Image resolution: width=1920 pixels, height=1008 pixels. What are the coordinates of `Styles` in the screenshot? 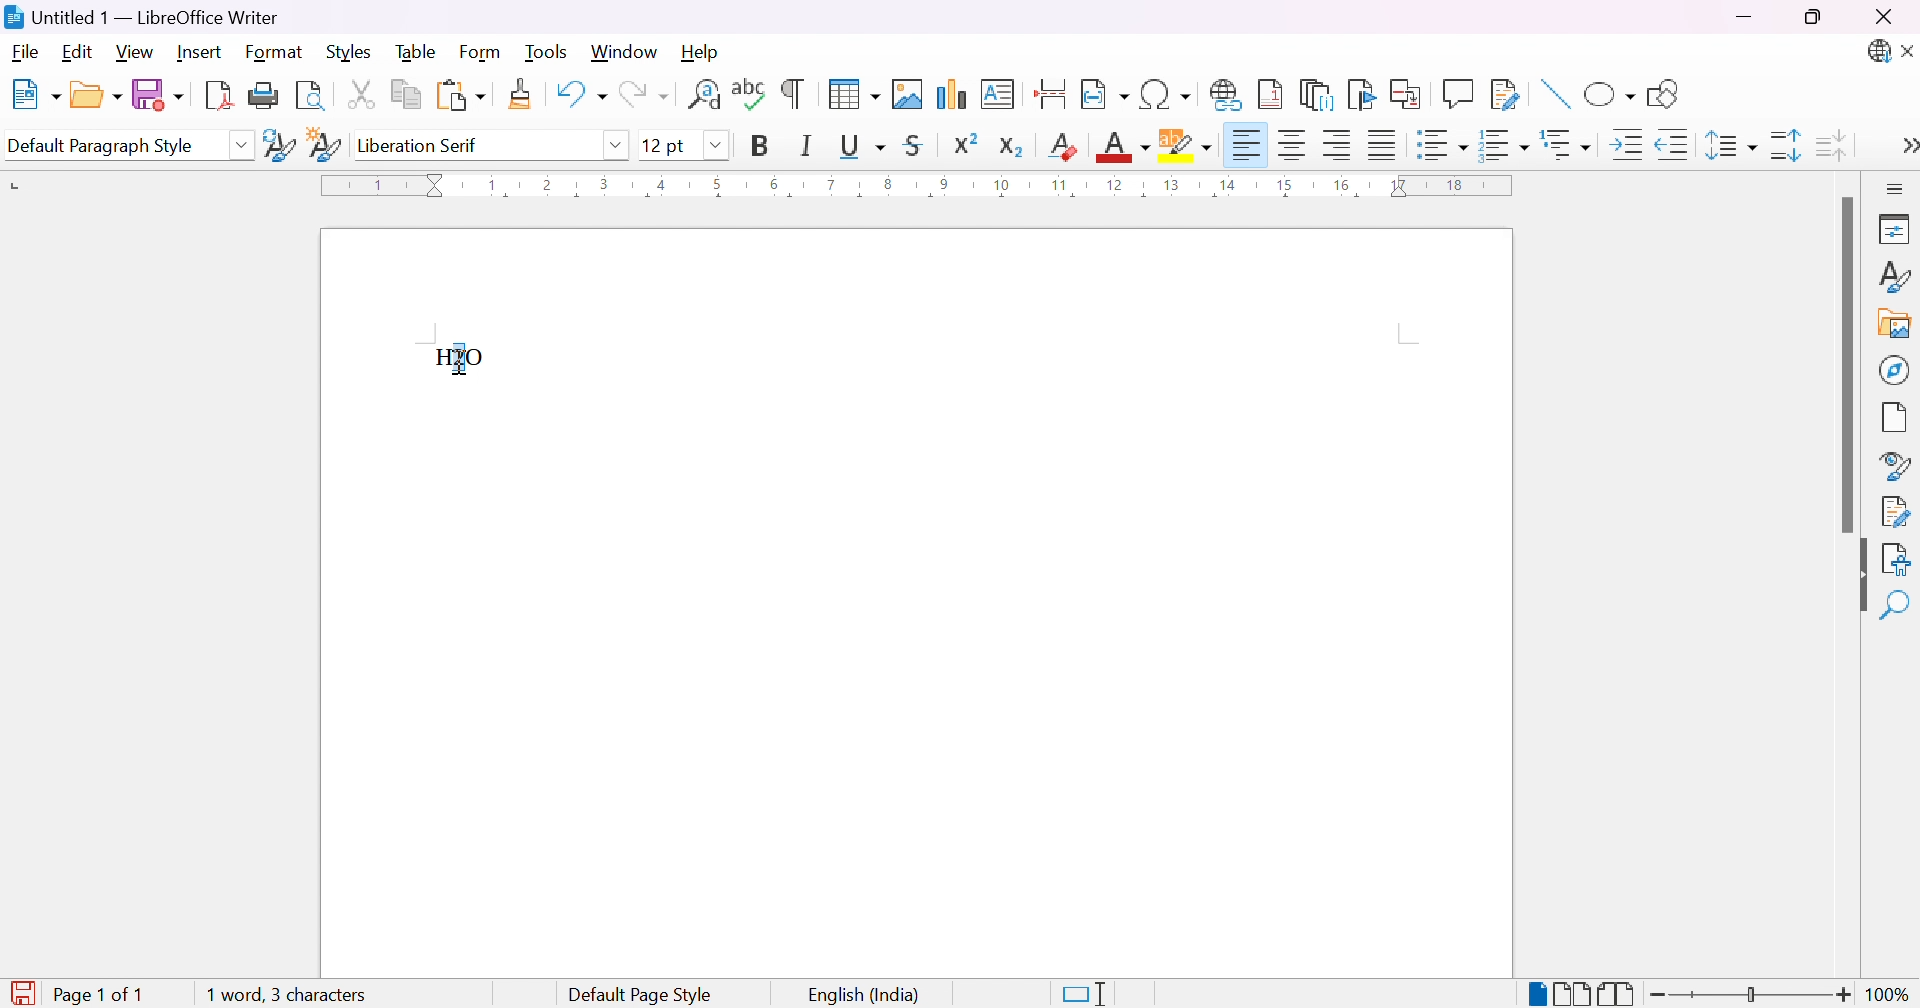 It's located at (1893, 282).